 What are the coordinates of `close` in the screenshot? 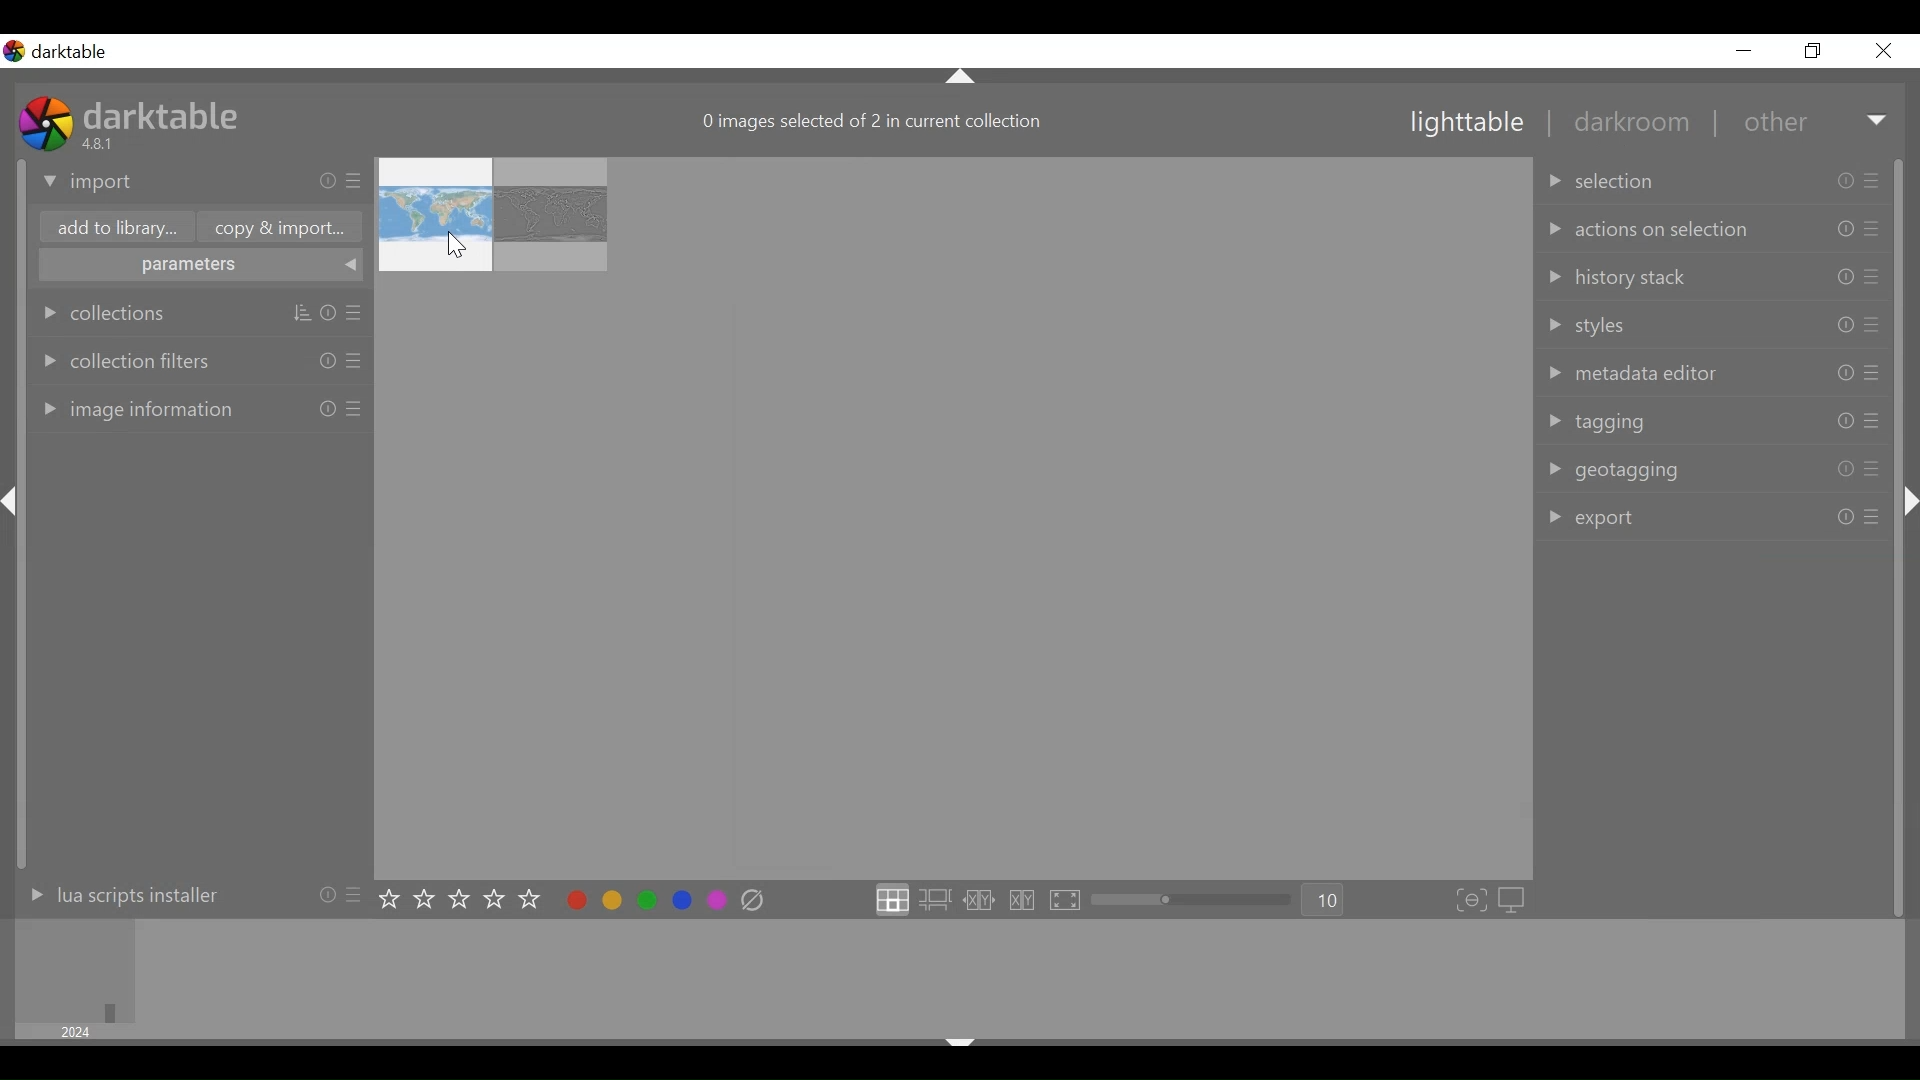 It's located at (1882, 51).